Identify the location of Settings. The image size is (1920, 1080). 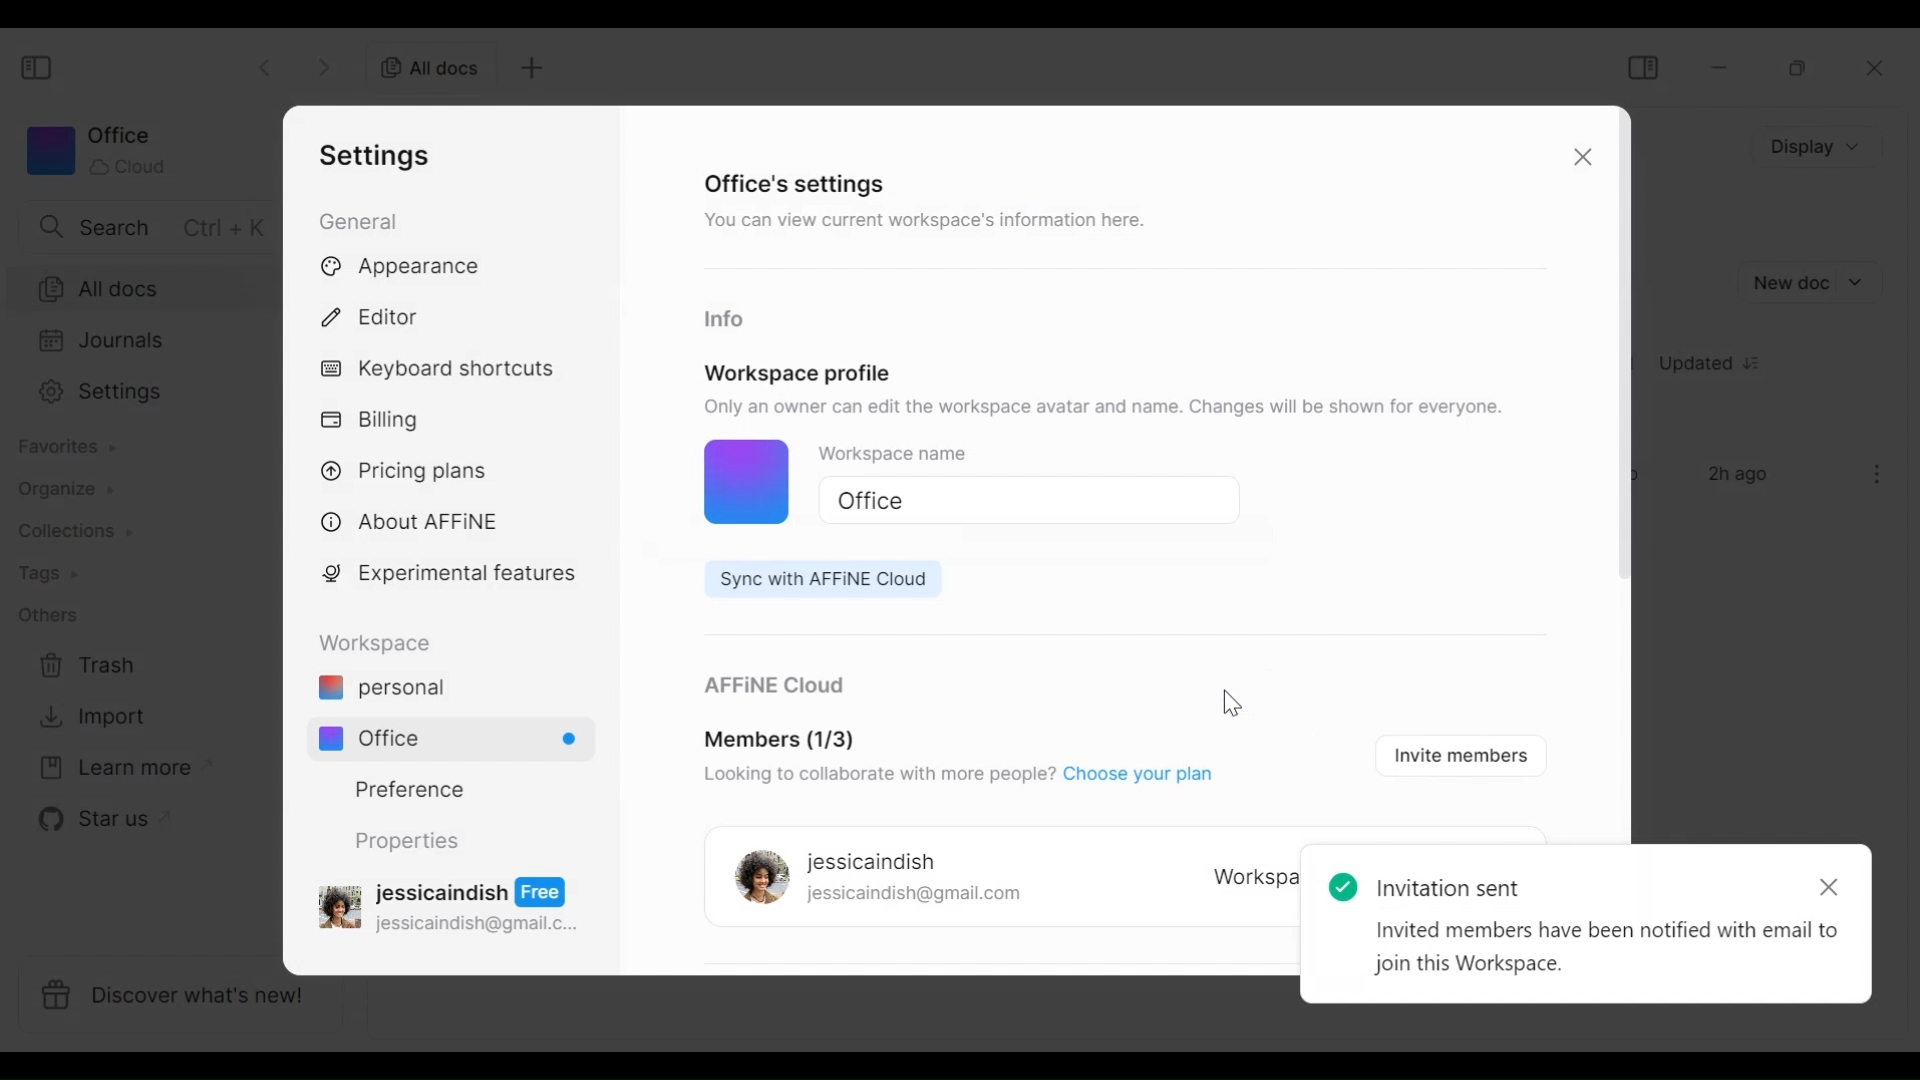
(381, 155).